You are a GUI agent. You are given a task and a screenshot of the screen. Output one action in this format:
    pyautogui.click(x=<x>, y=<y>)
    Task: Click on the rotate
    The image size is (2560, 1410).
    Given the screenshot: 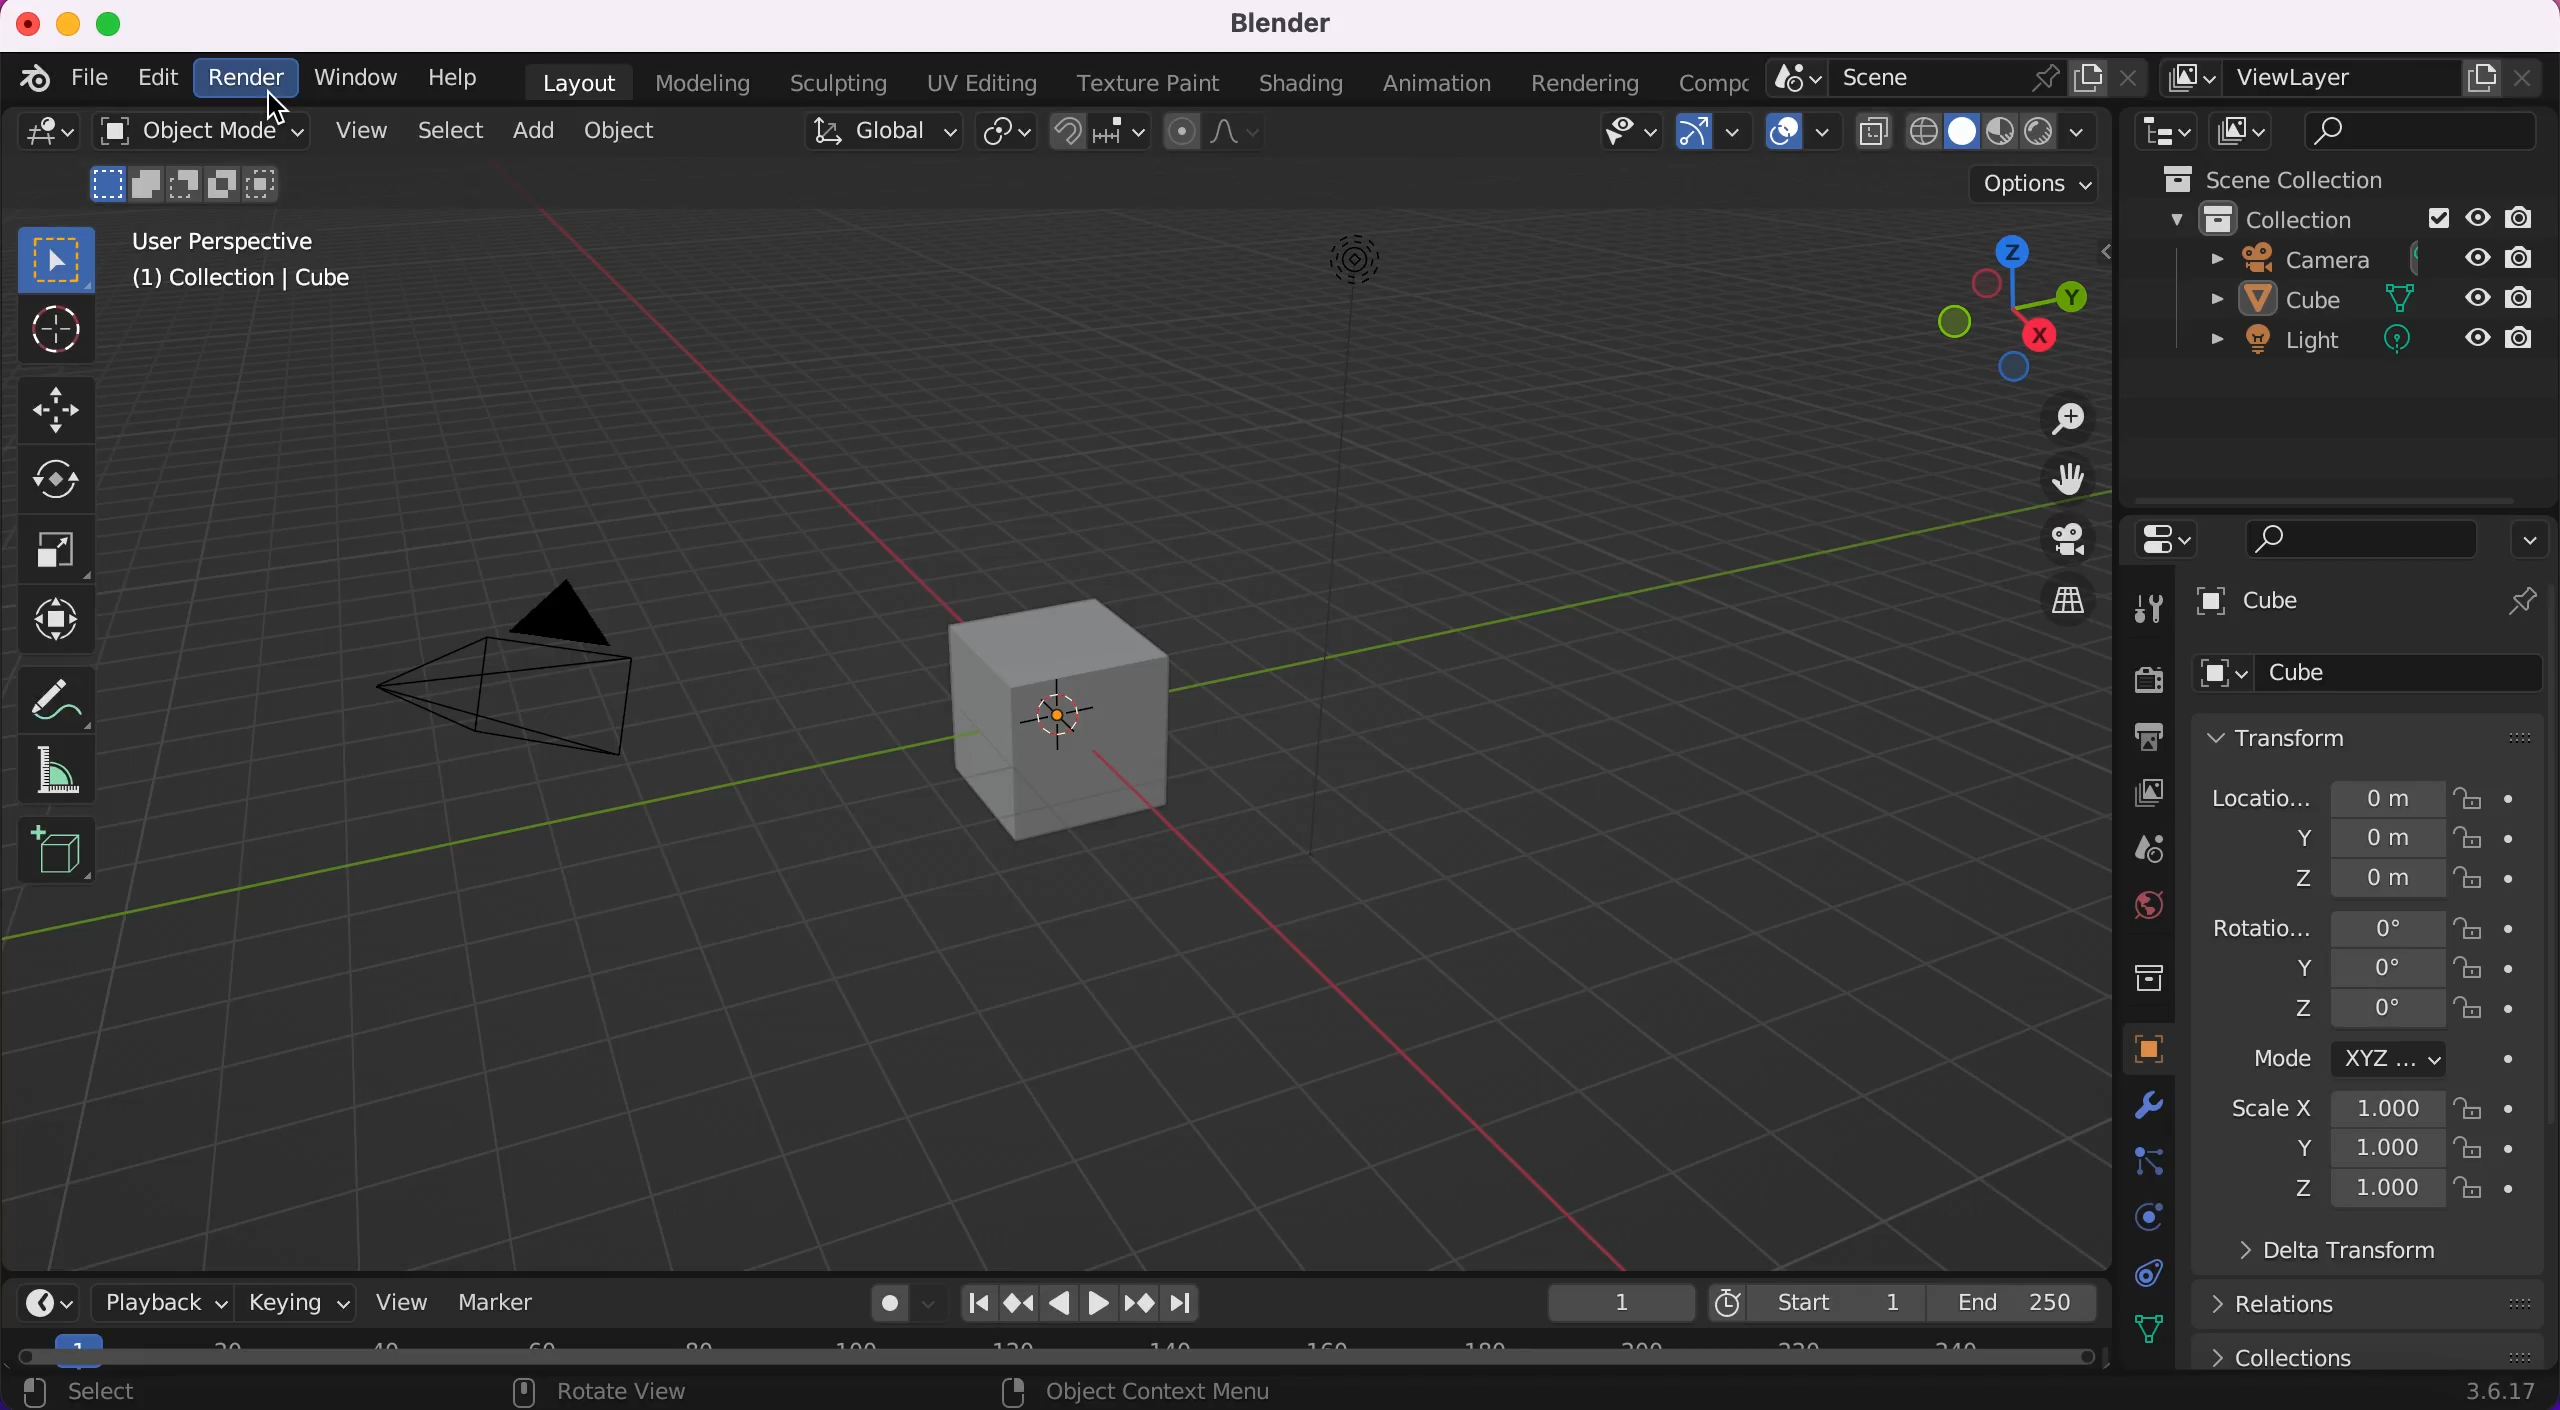 What is the action you would take?
    pyautogui.click(x=66, y=480)
    